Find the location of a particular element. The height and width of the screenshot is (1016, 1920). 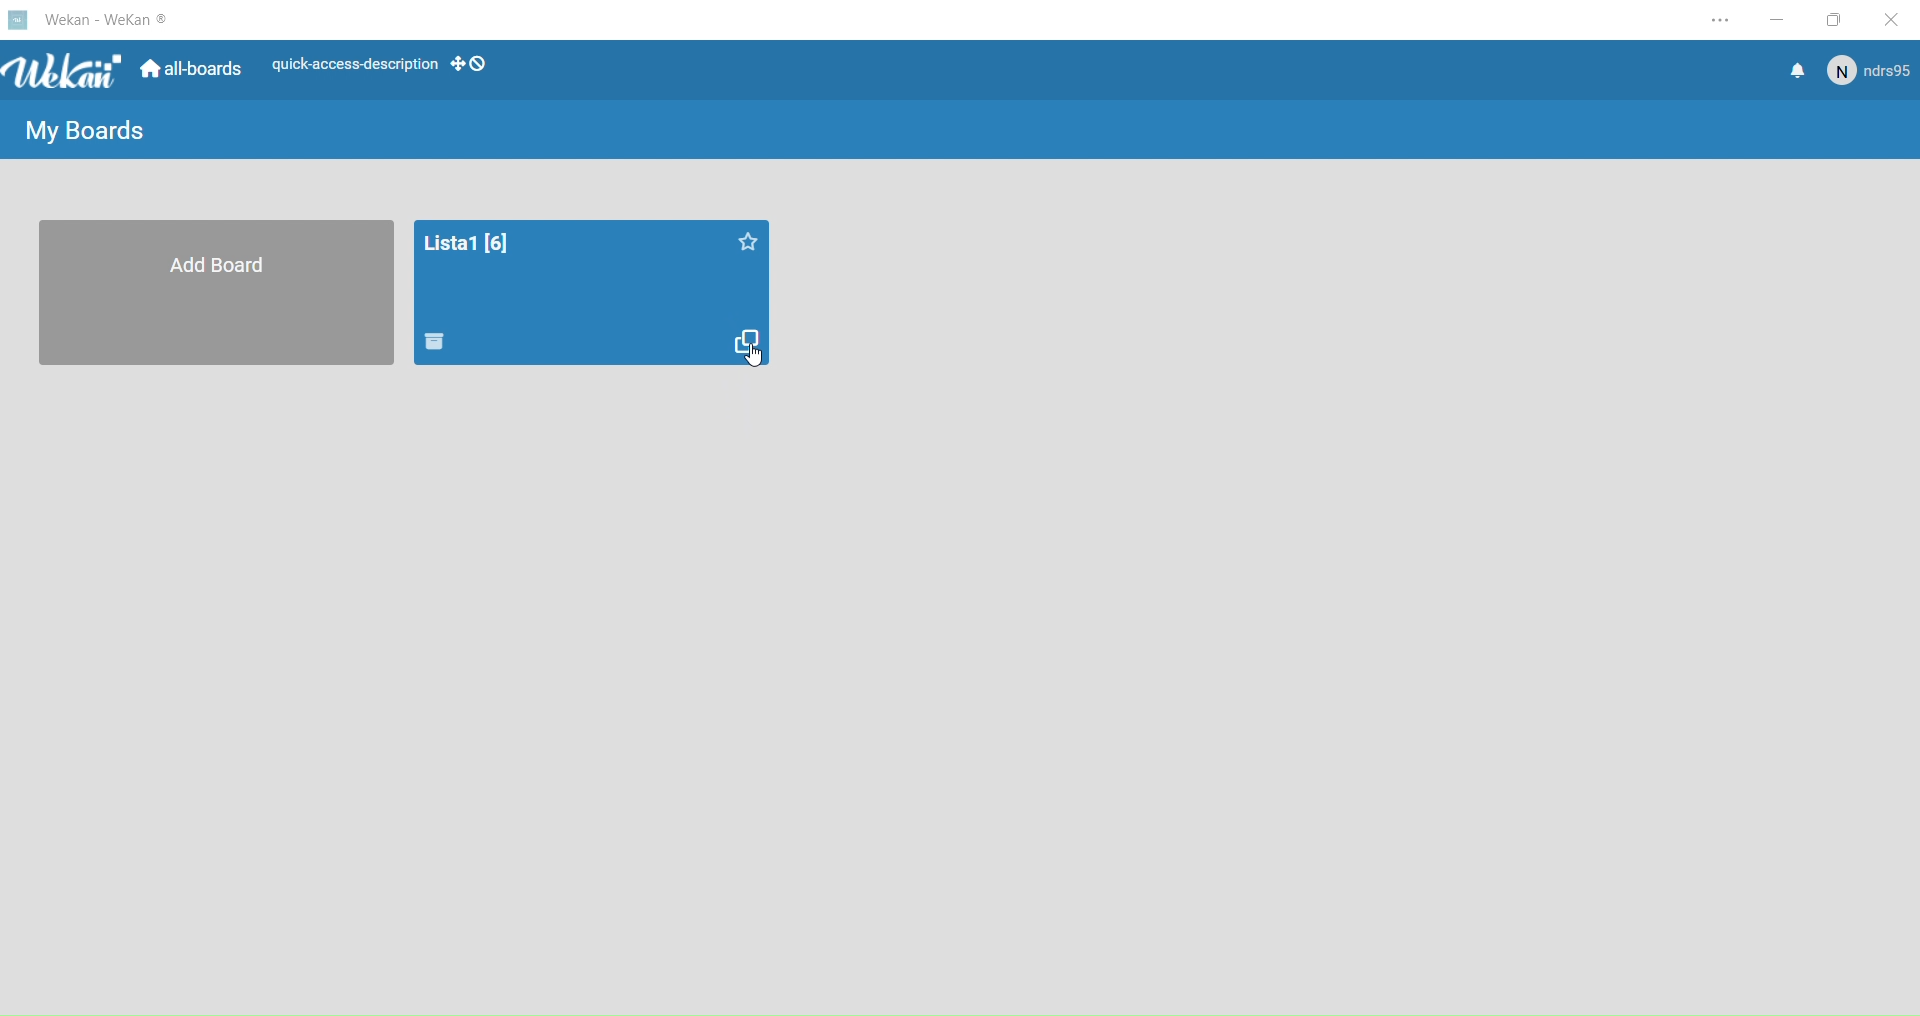

Boards is located at coordinates (196, 70).